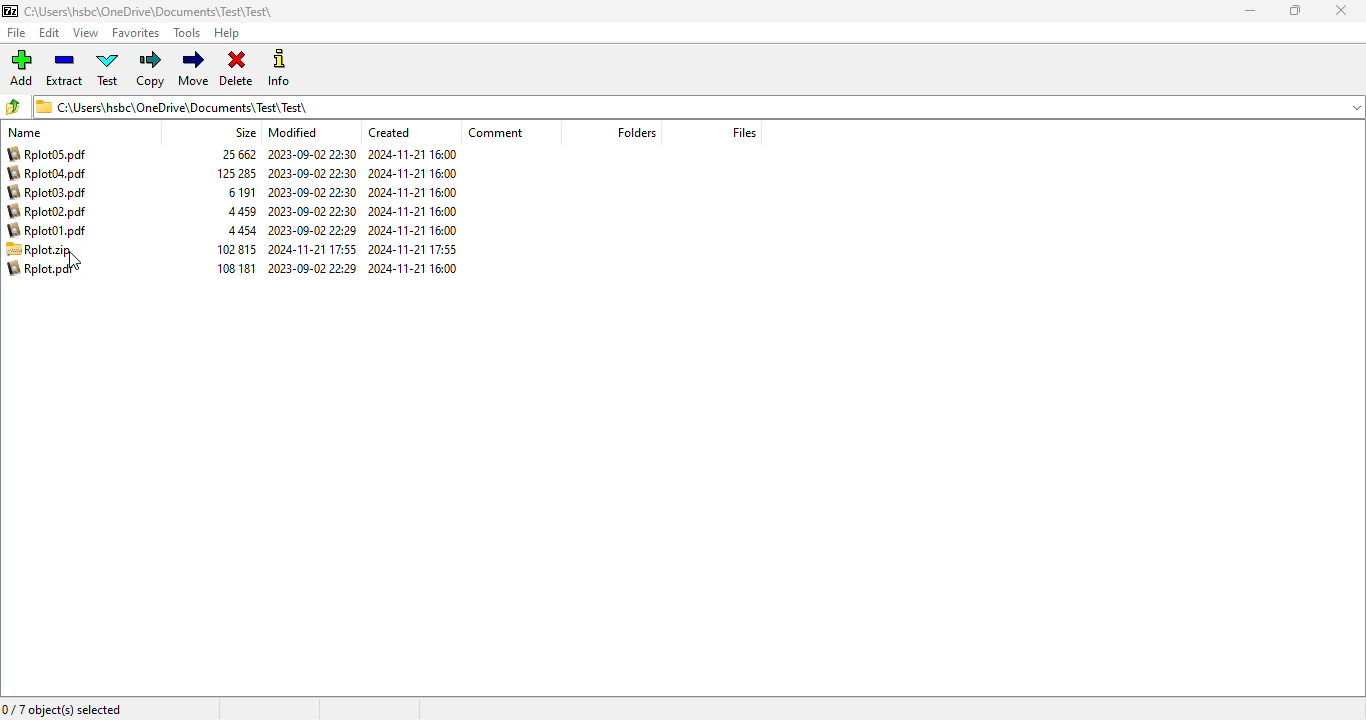 This screenshot has width=1366, height=720. Describe the element at coordinates (637, 132) in the screenshot. I see `folders` at that location.